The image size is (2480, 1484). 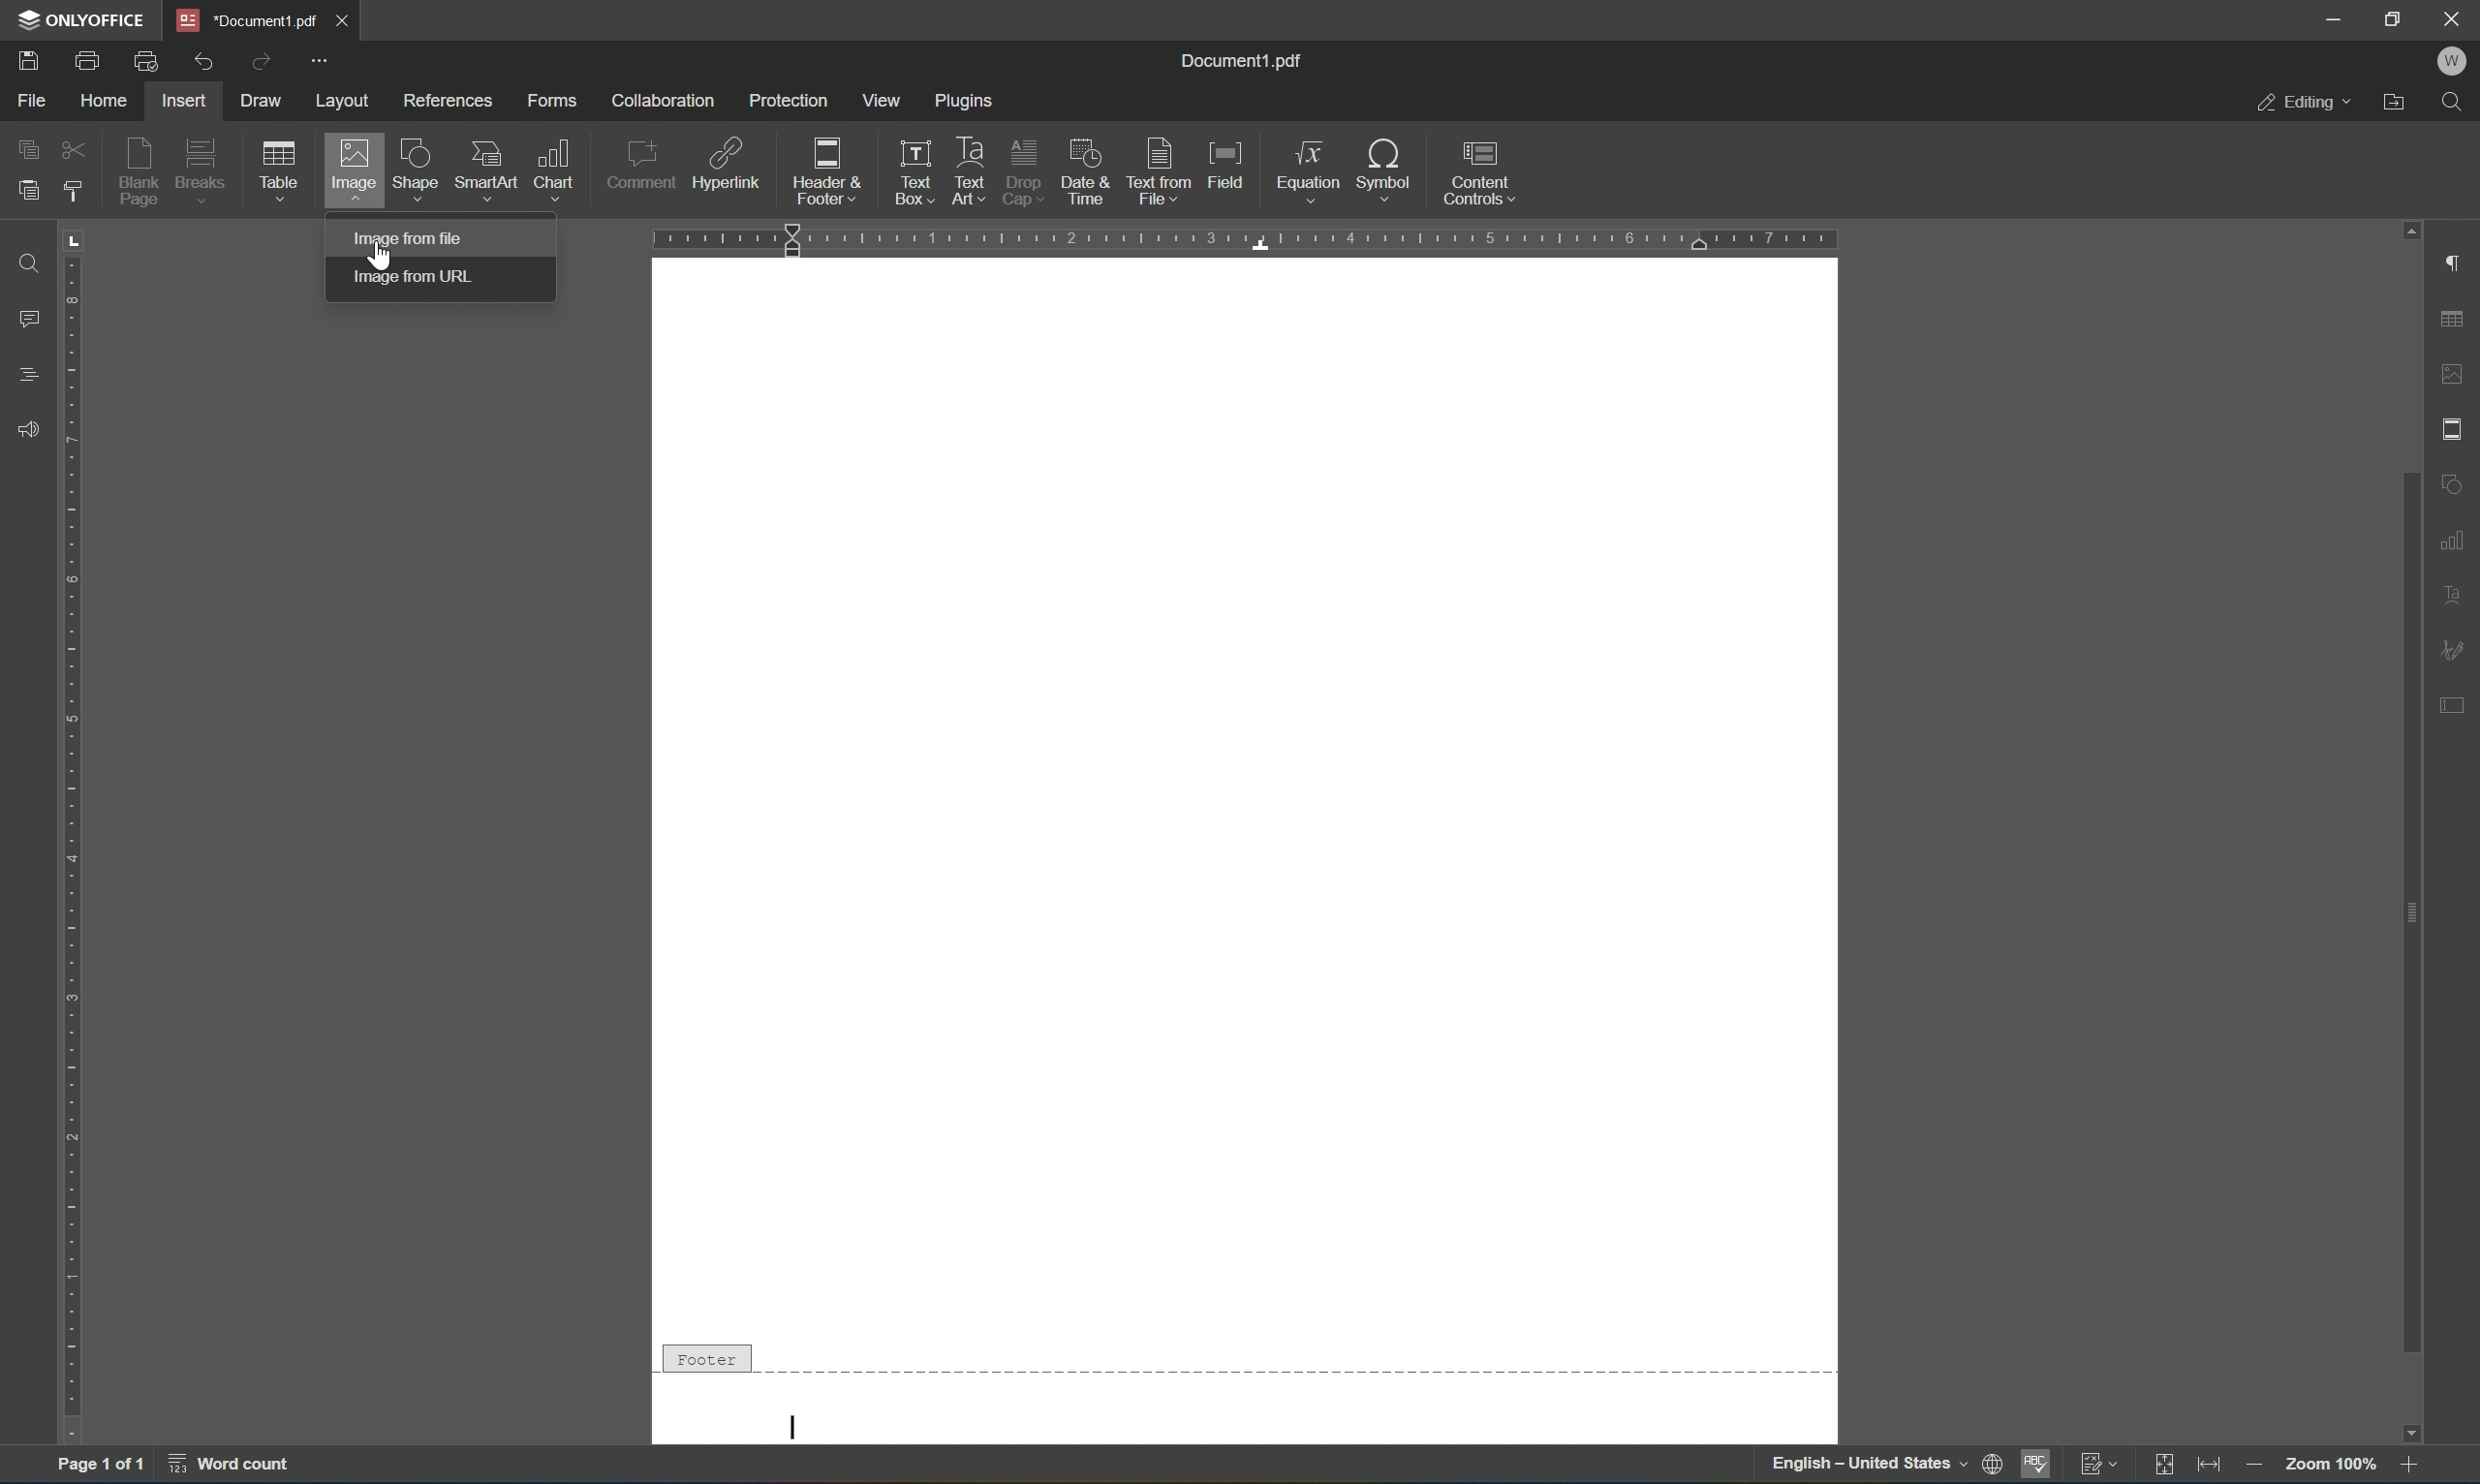 I want to click on scroll bar, so click(x=2404, y=672).